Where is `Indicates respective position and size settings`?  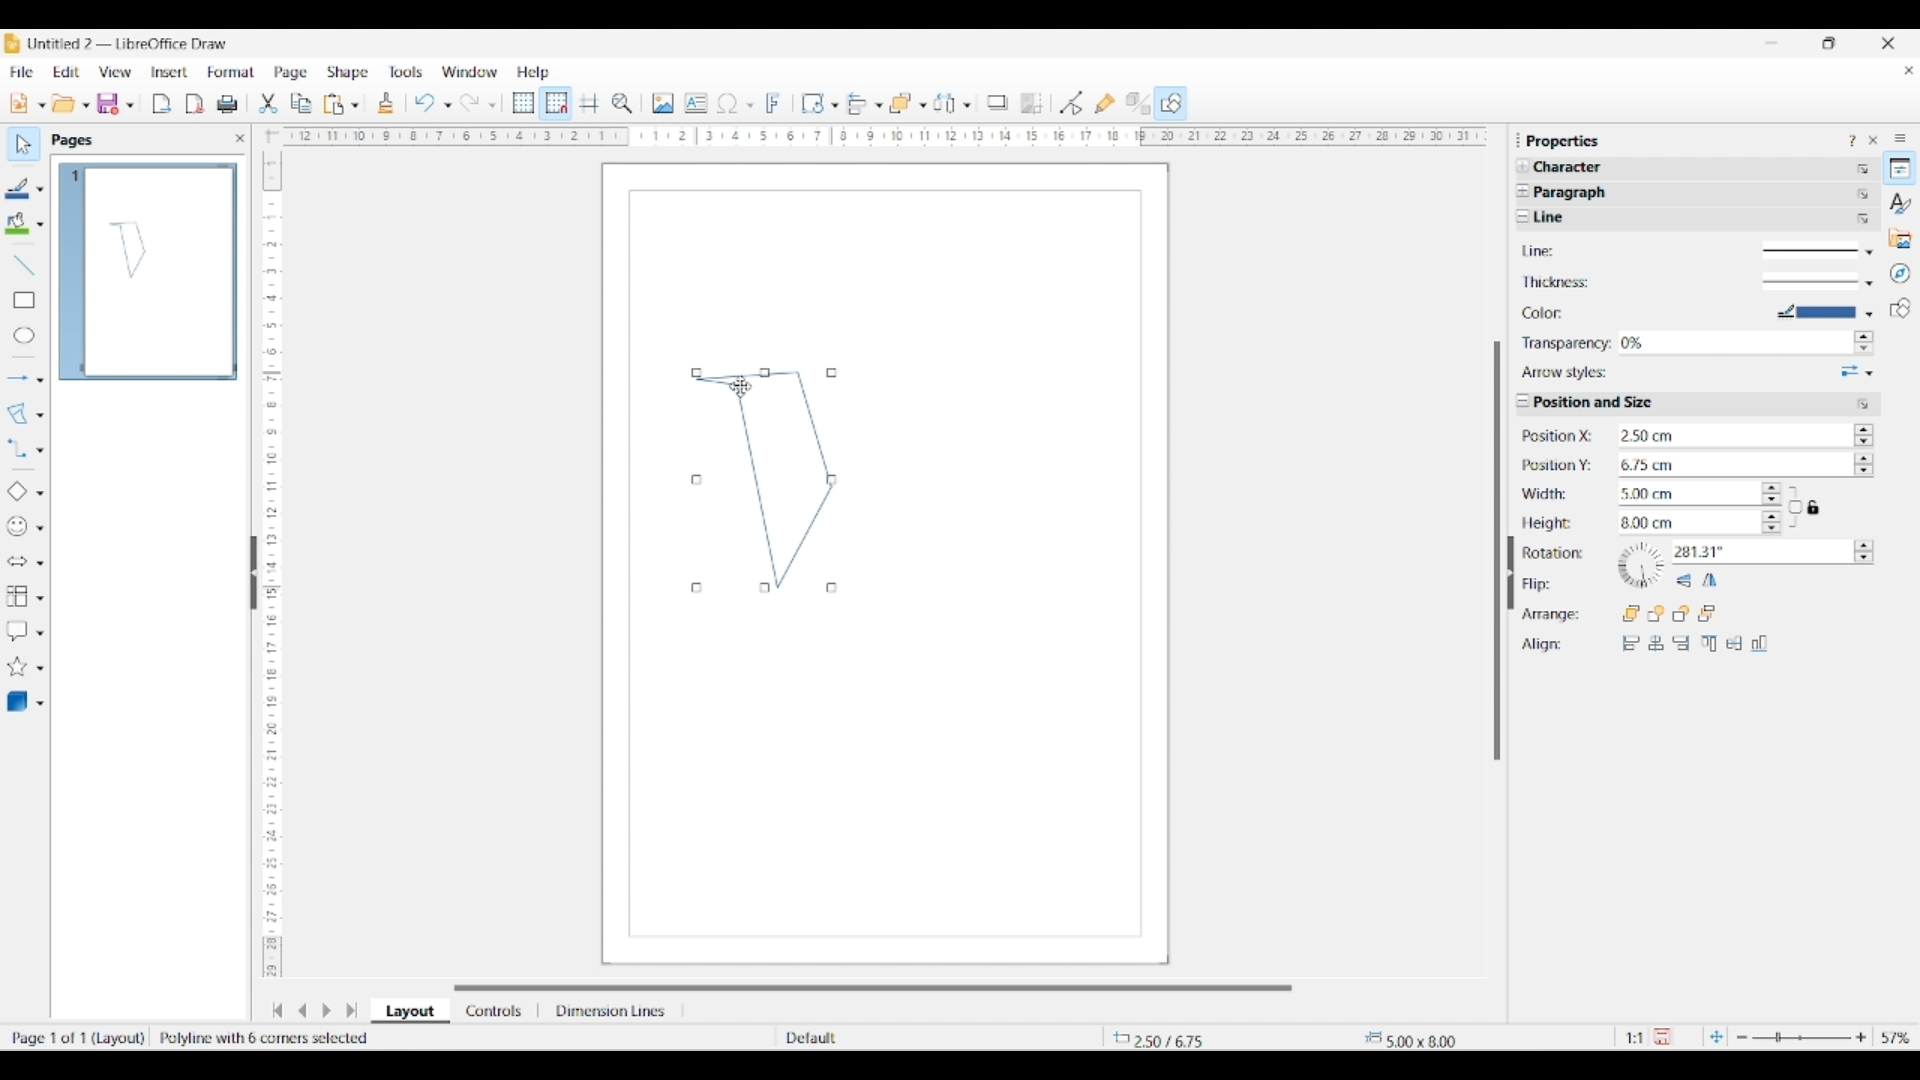 Indicates respective position and size settings is located at coordinates (1560, 540).